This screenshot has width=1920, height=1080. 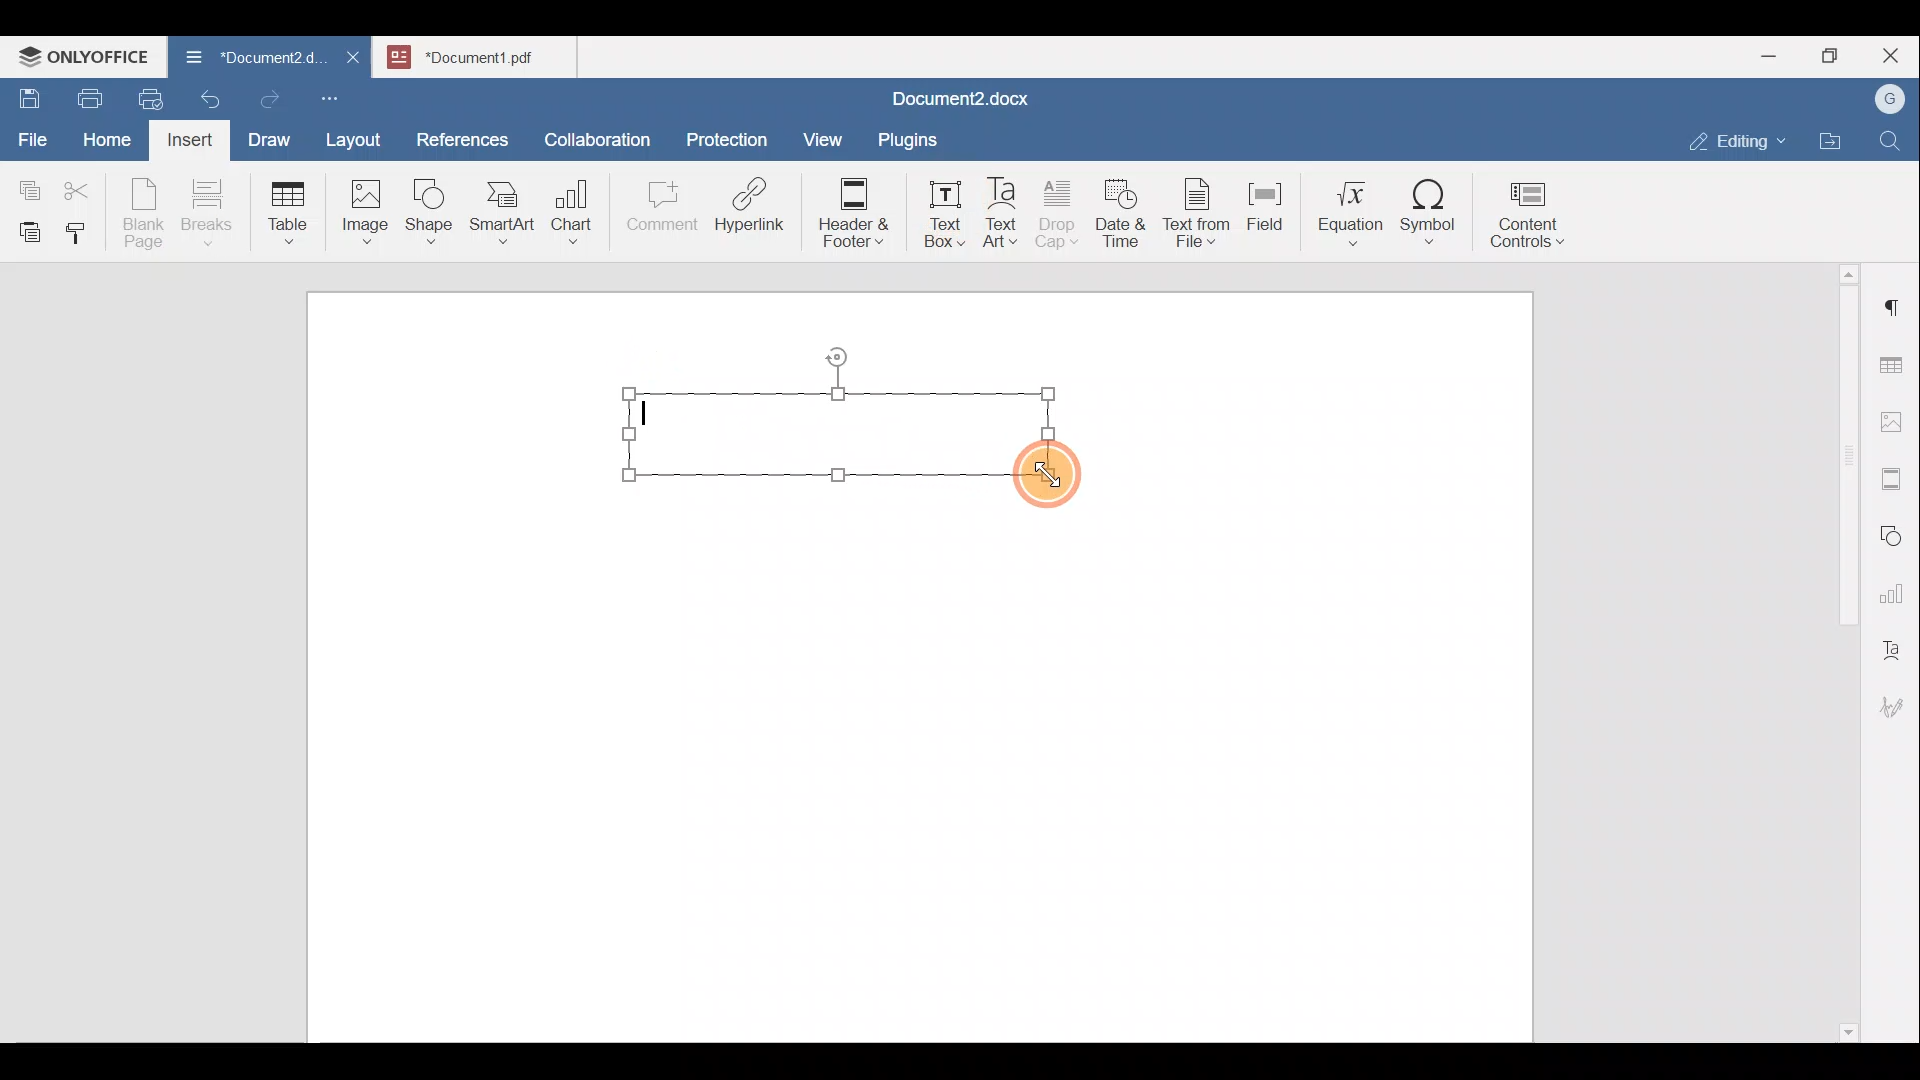 What do you see at coordinates (337, 95) in the screenshot?
I see `Customize quick access toolbar` at bounding box center [337, 95].